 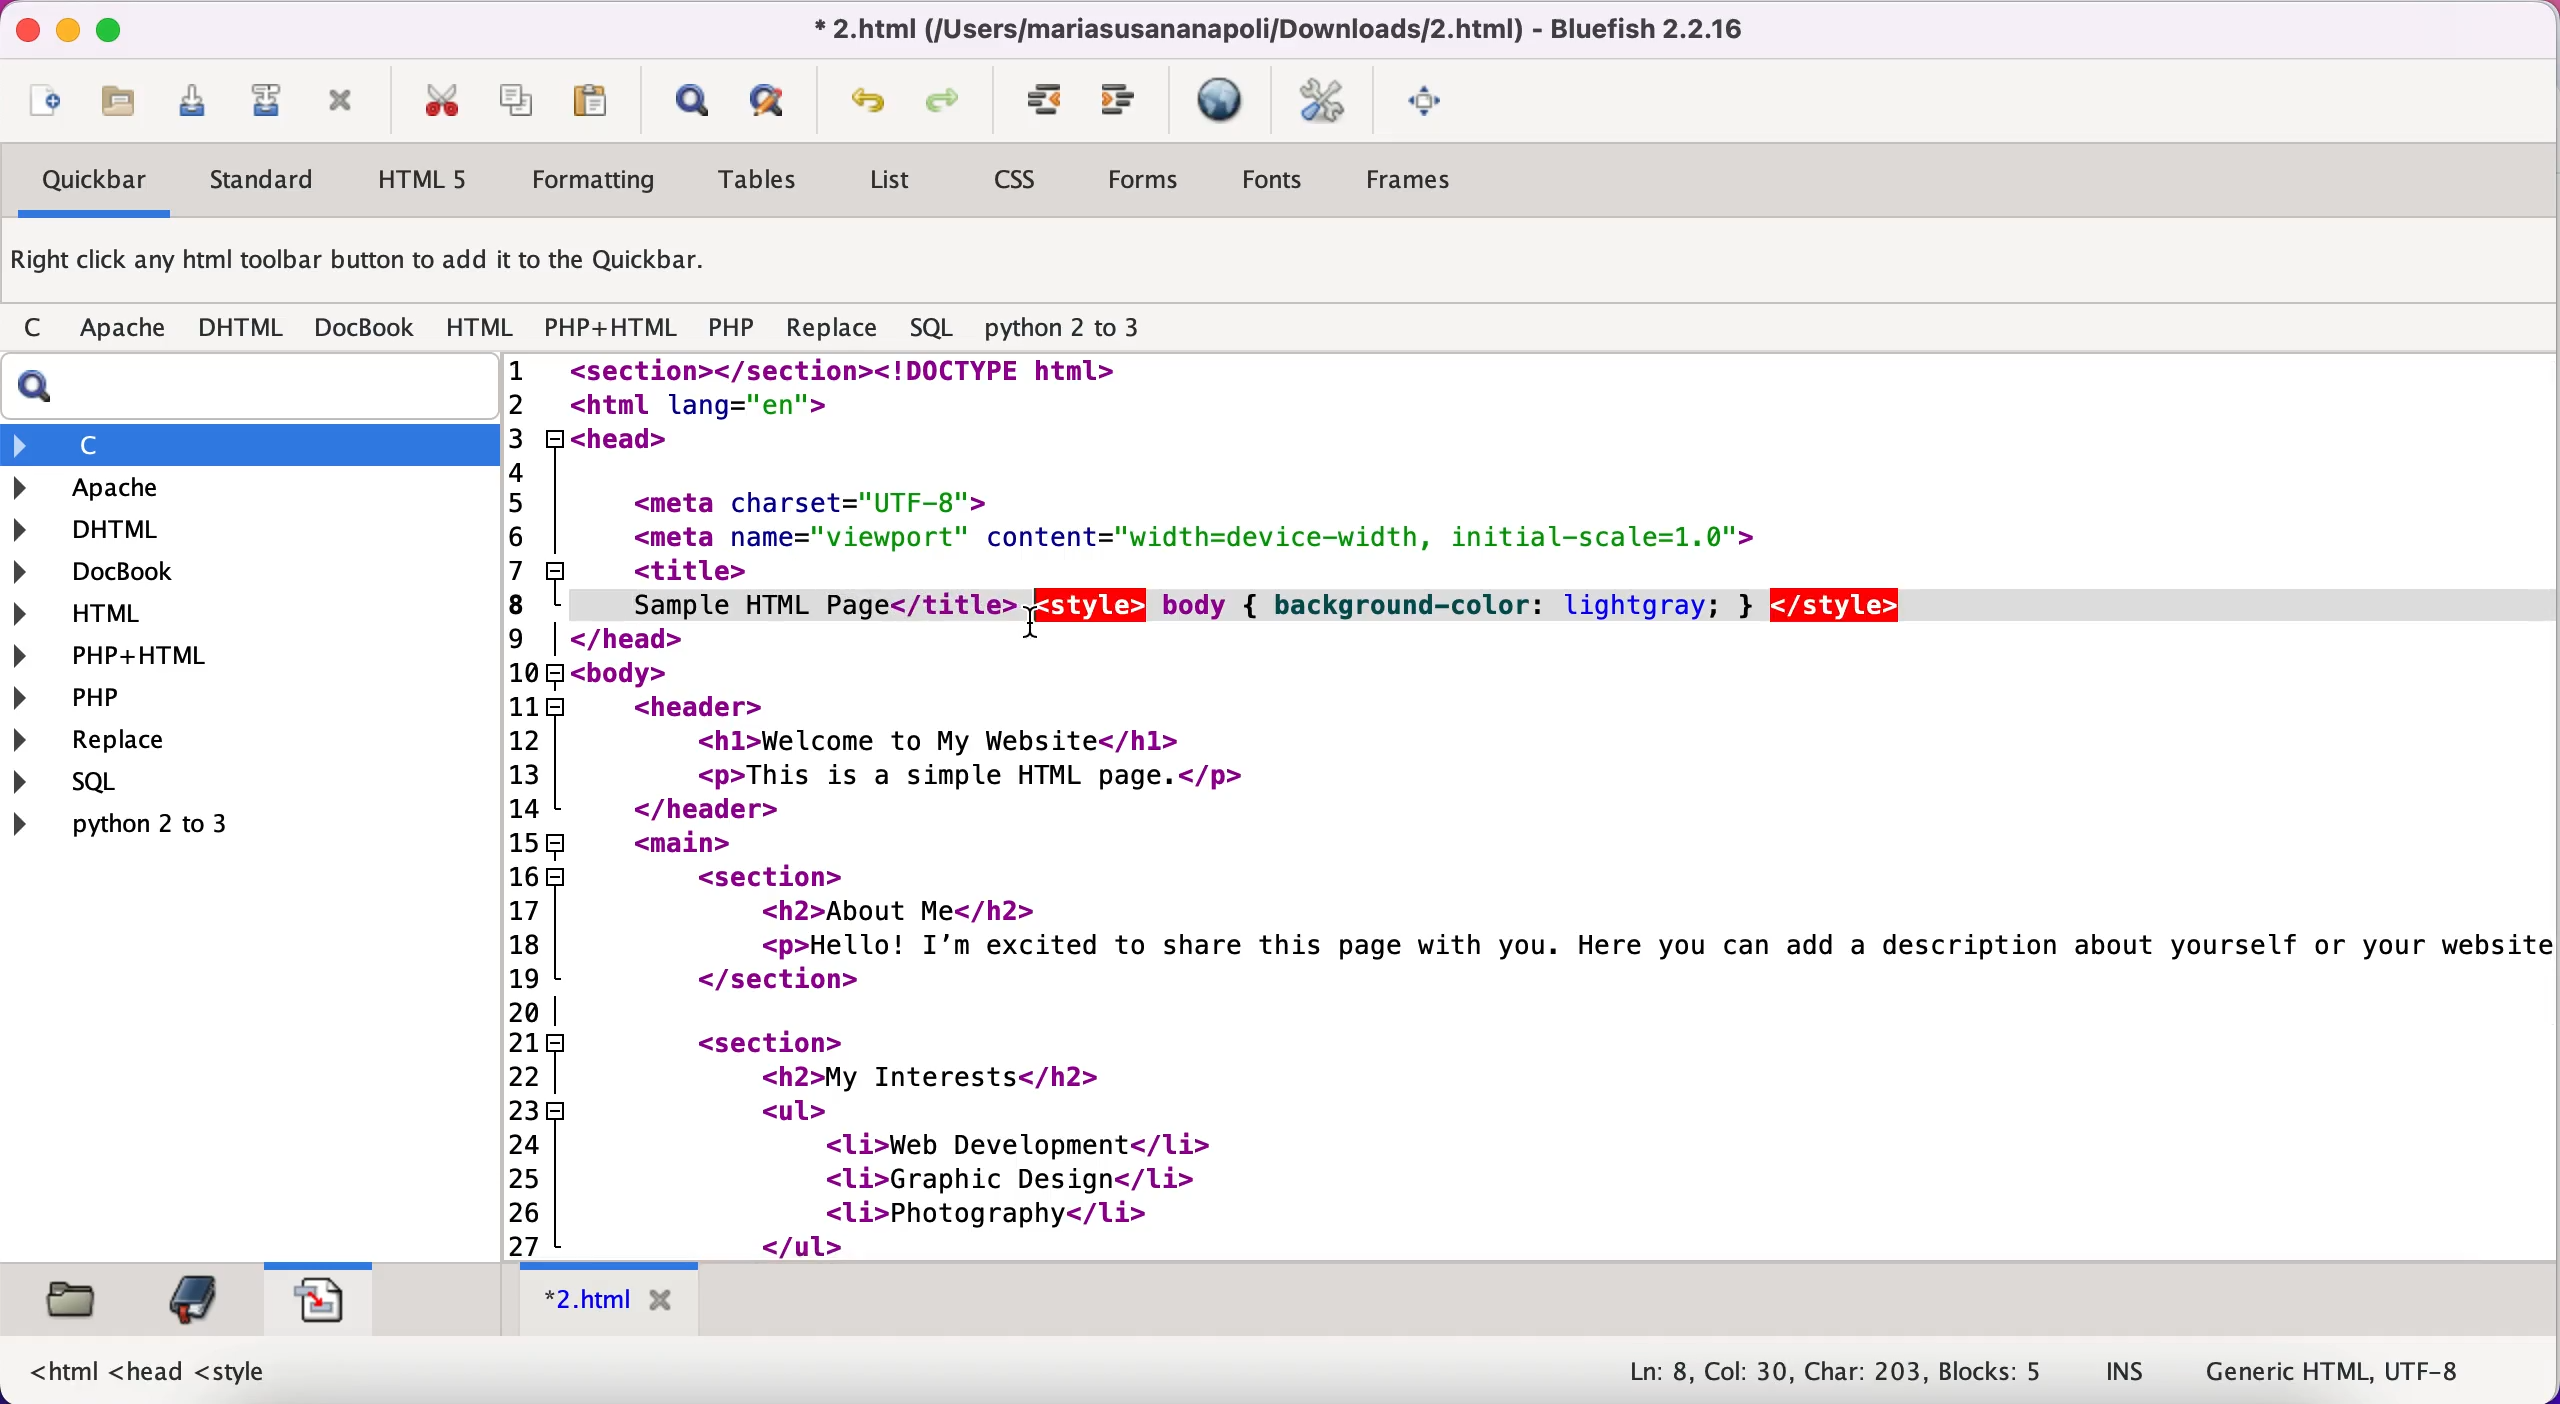 I want to click on indent, so click(x=1046, y=101).